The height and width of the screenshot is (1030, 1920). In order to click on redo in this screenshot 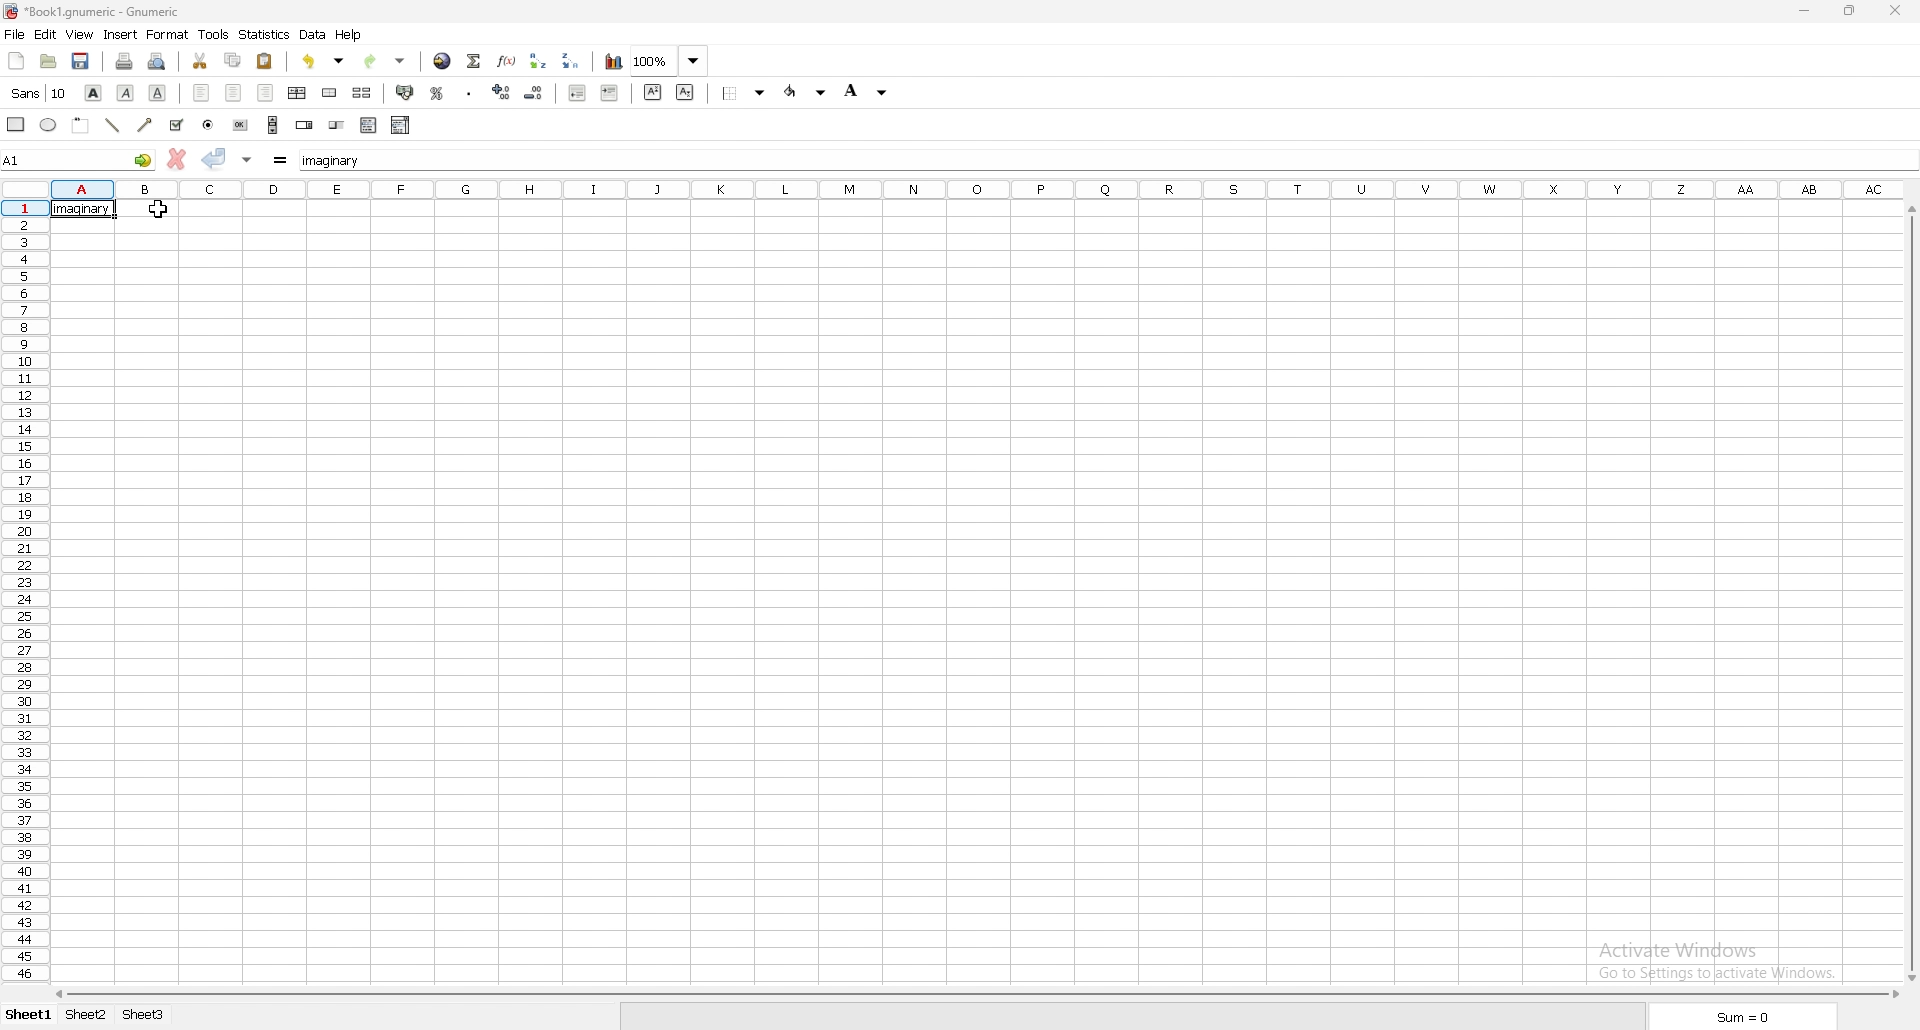, I will do `click(385, 61)`.